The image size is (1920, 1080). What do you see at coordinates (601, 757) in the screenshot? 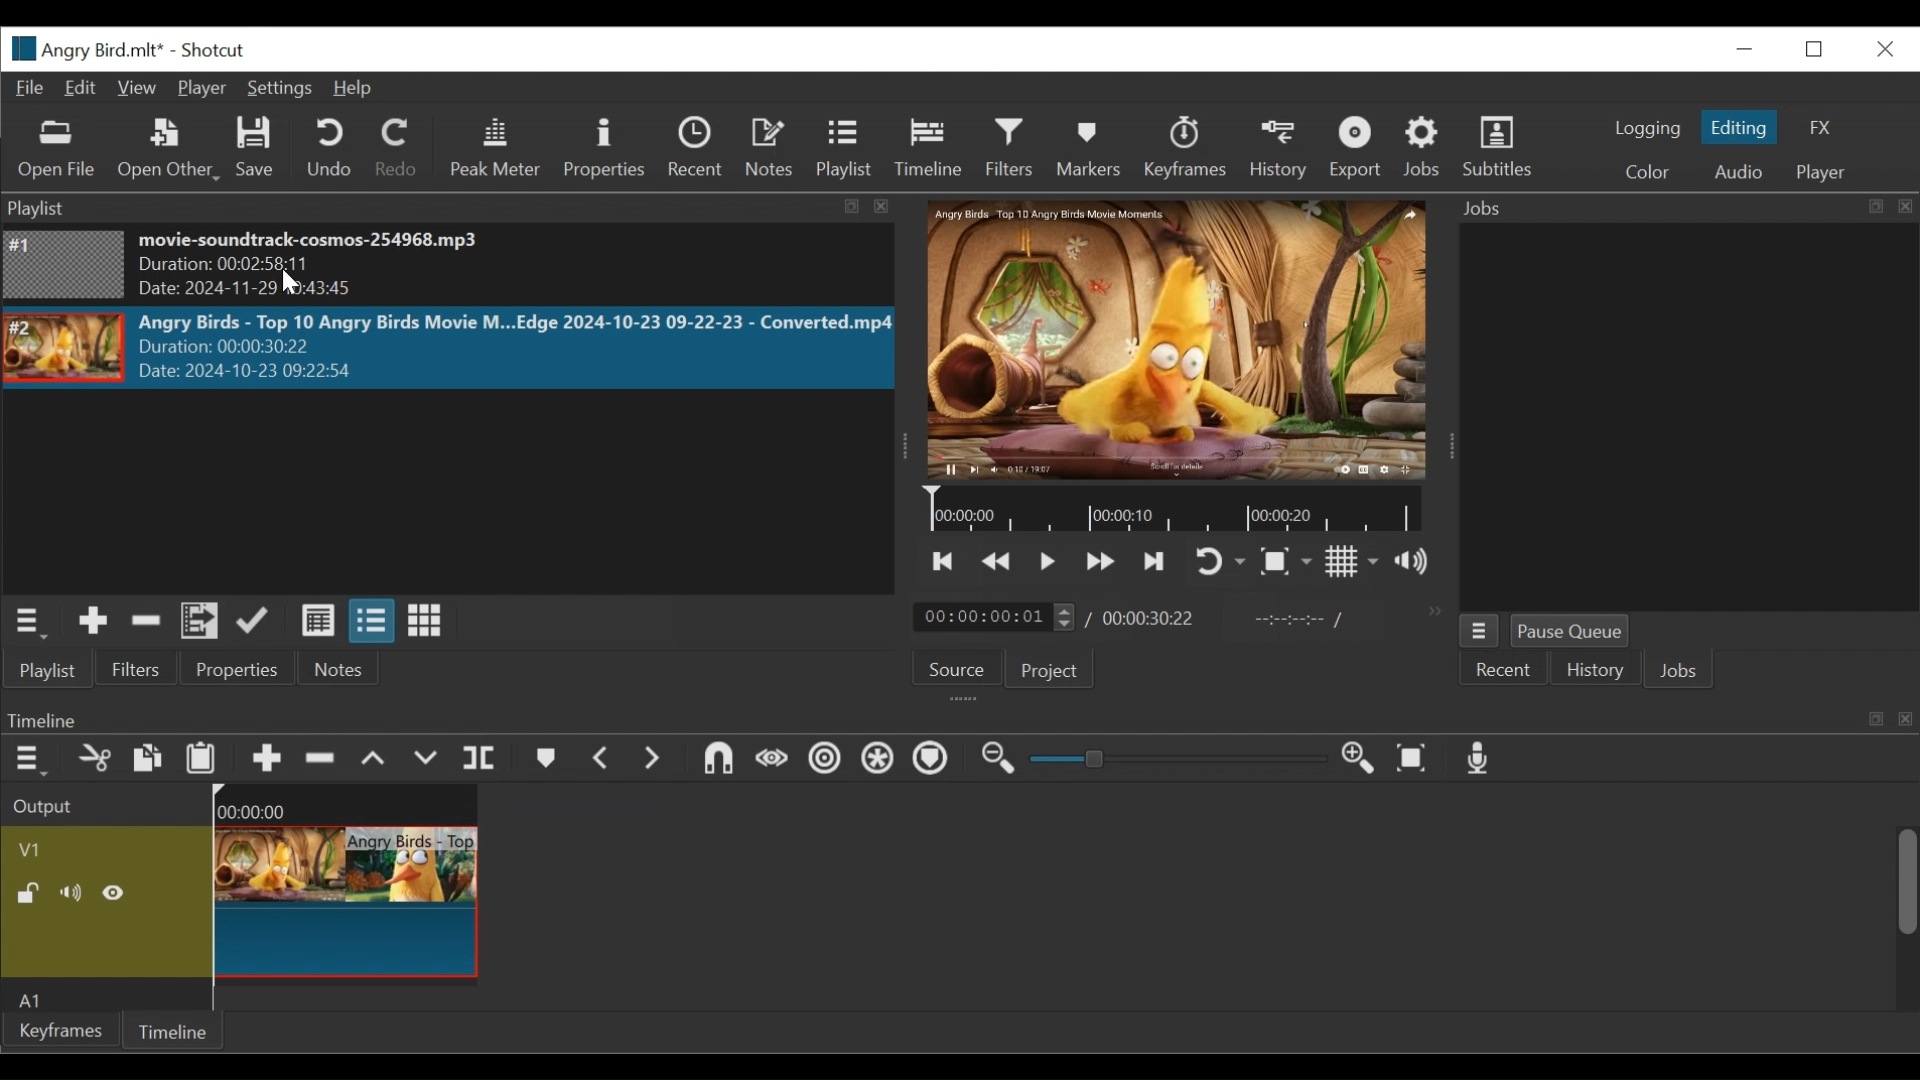
I see `Previous marker` at bounding box center [601, 757].